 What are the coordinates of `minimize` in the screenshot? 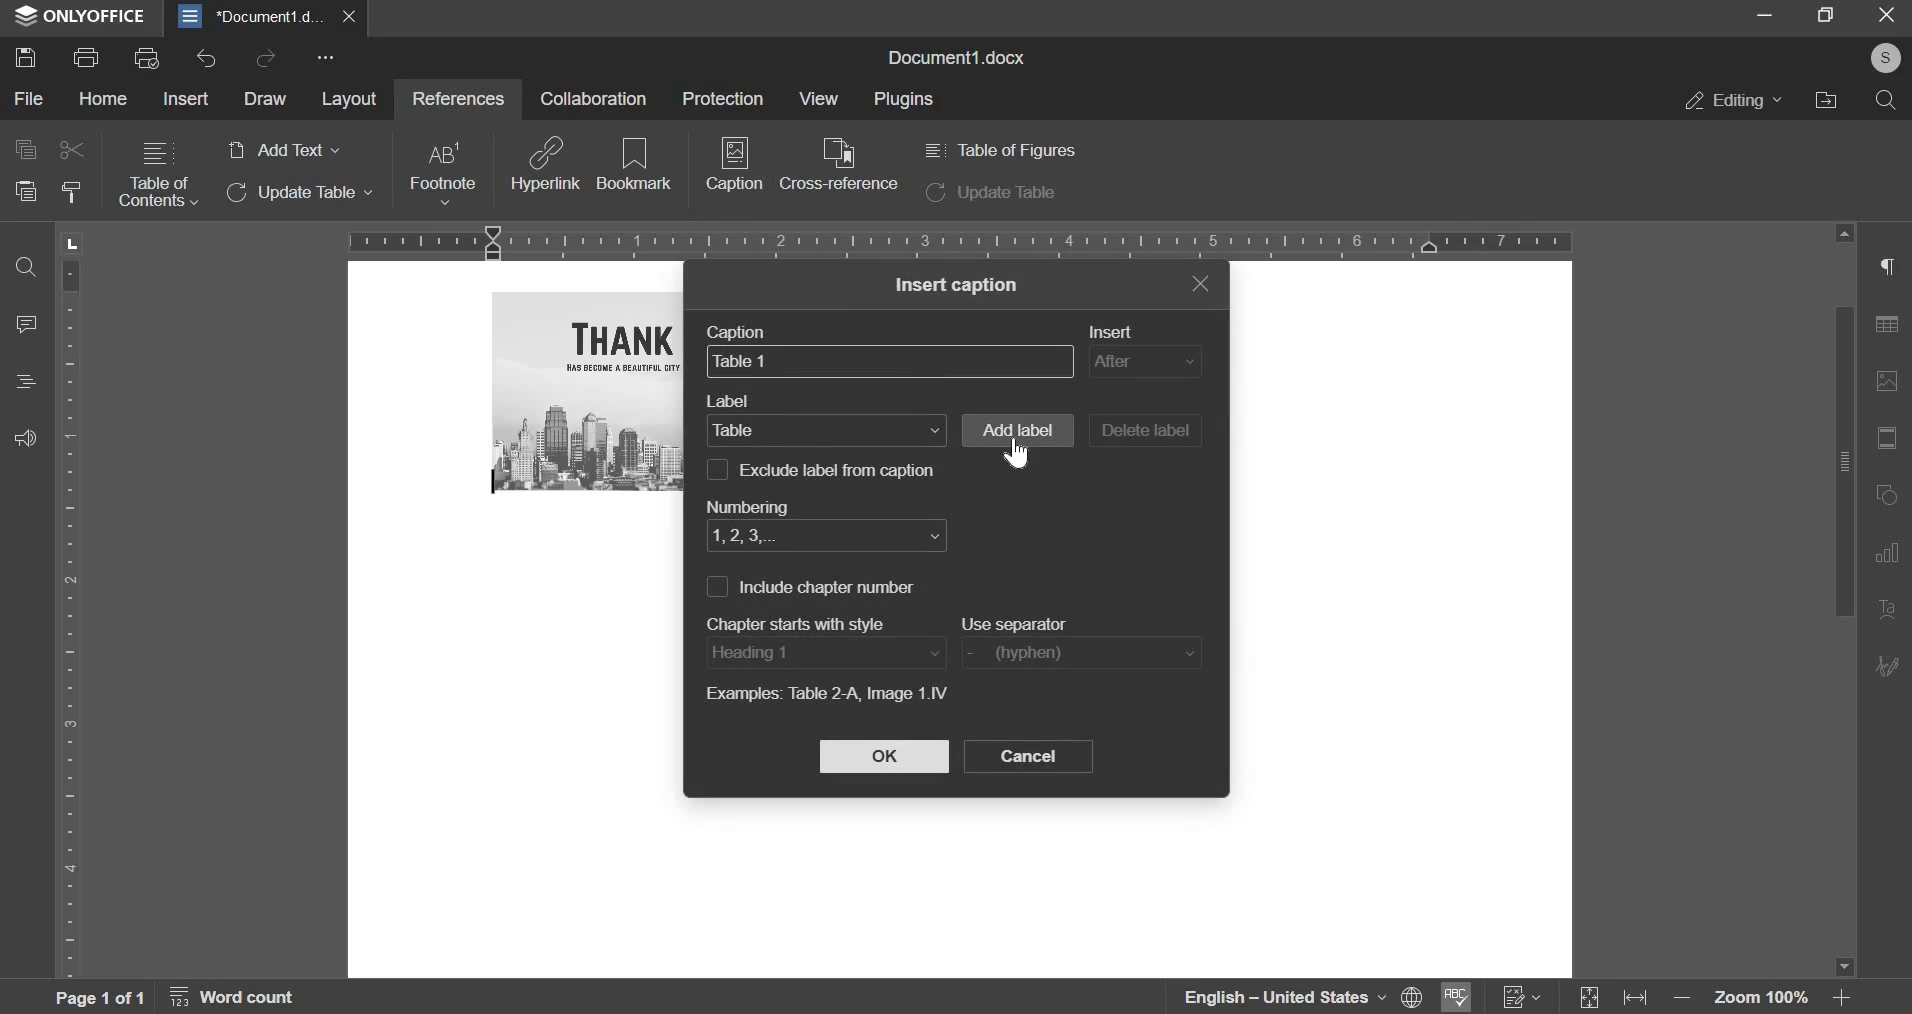 It's located at (1765, 16).